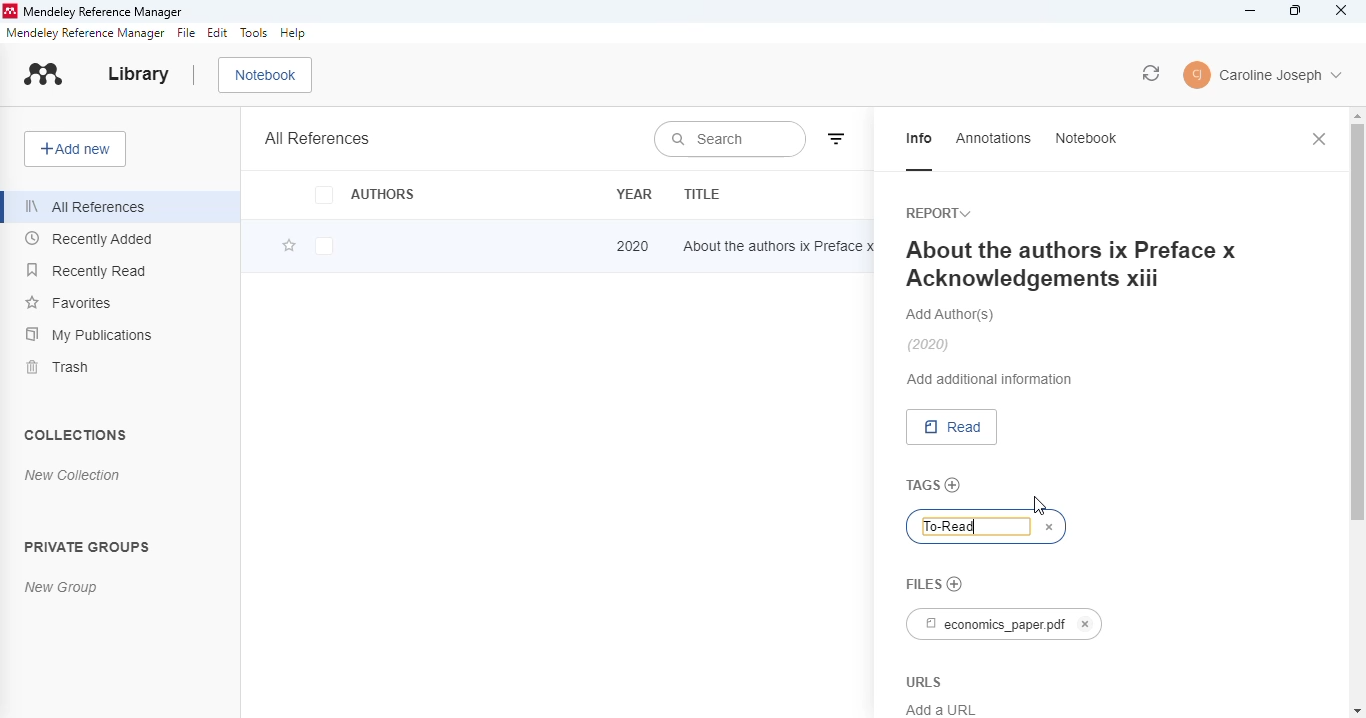  What do you see at coordinates (968, 527) in the screenshot?
I see `"To-Read" tag typed` at bounding box center [968, 527].